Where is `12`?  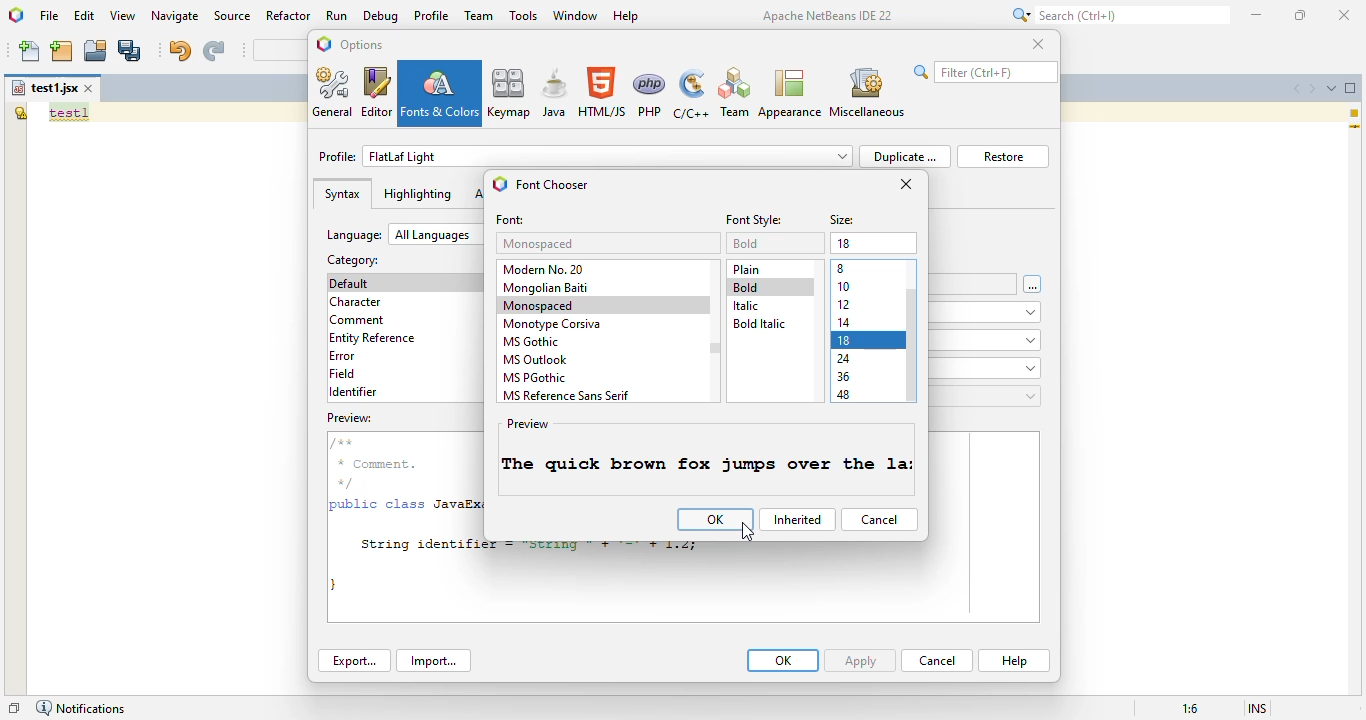 12 is located at coordinates (845, 304).